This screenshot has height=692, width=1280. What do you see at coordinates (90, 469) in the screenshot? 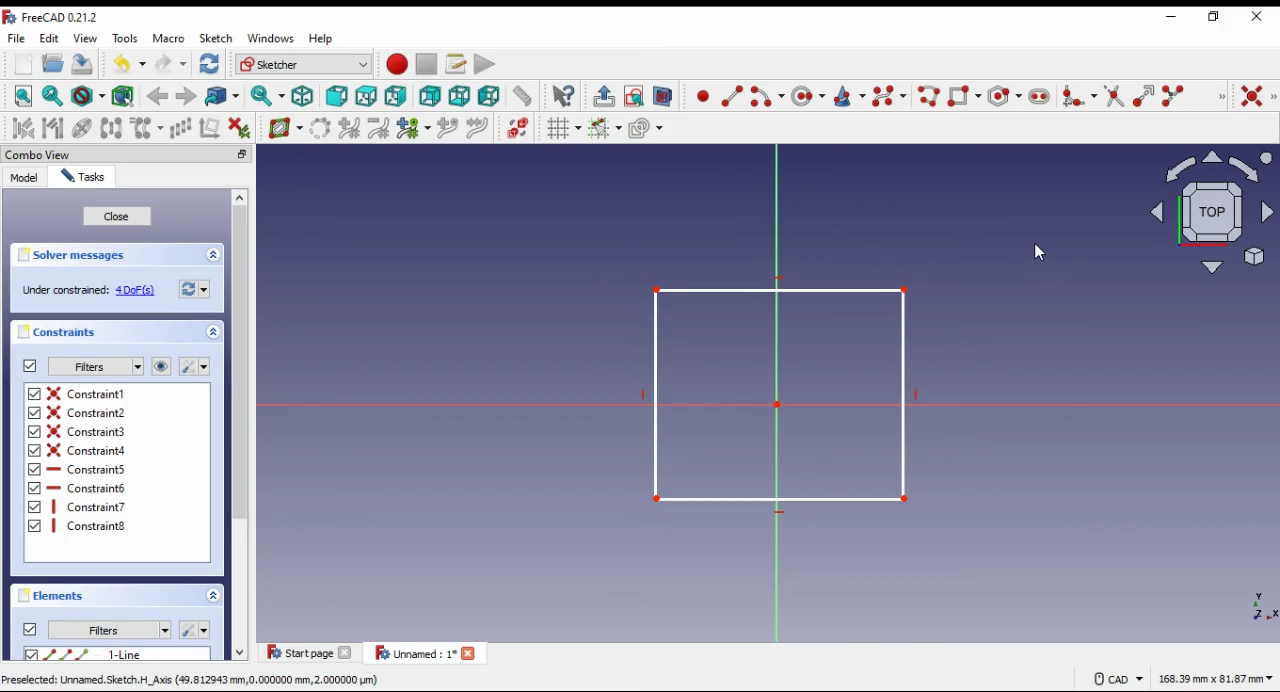
I see `on/off constraint 5` at bounding box center [90, 469].